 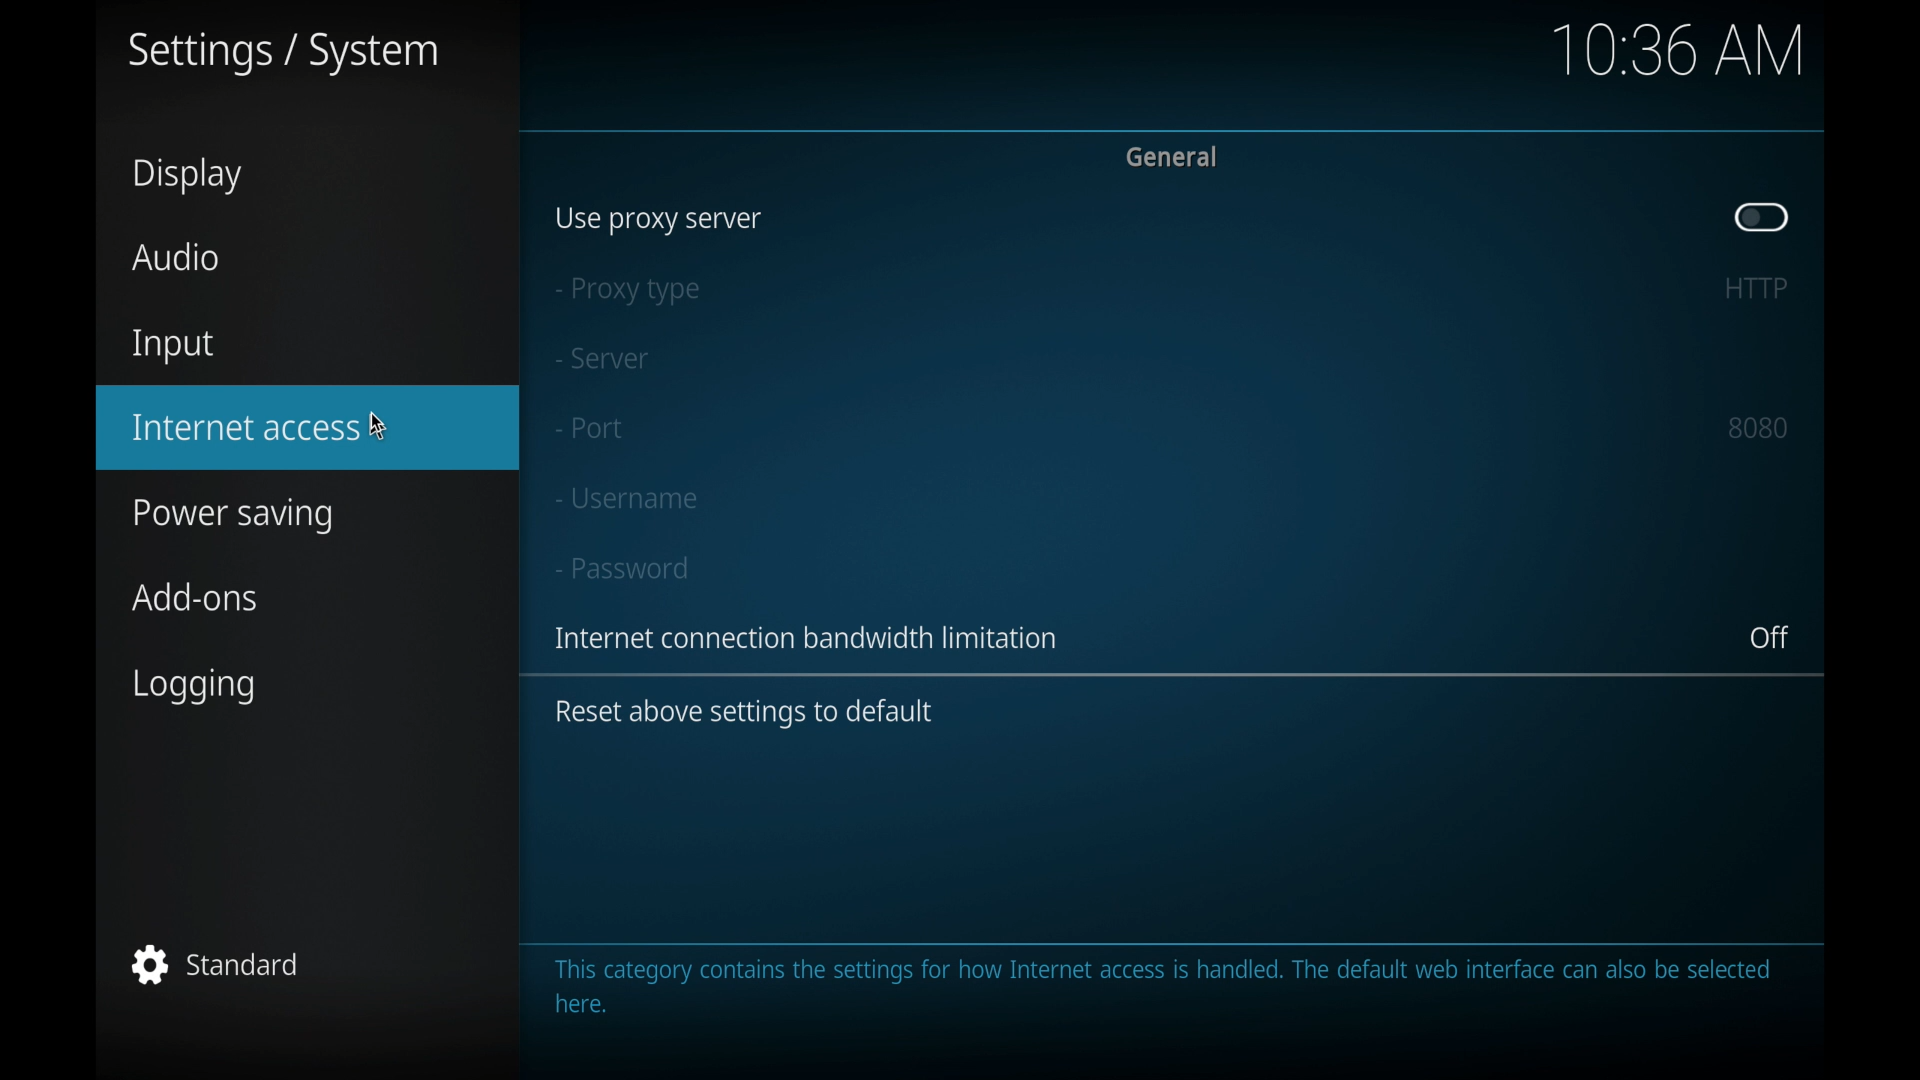 I want to click on off, so click(x=1770, y=638).